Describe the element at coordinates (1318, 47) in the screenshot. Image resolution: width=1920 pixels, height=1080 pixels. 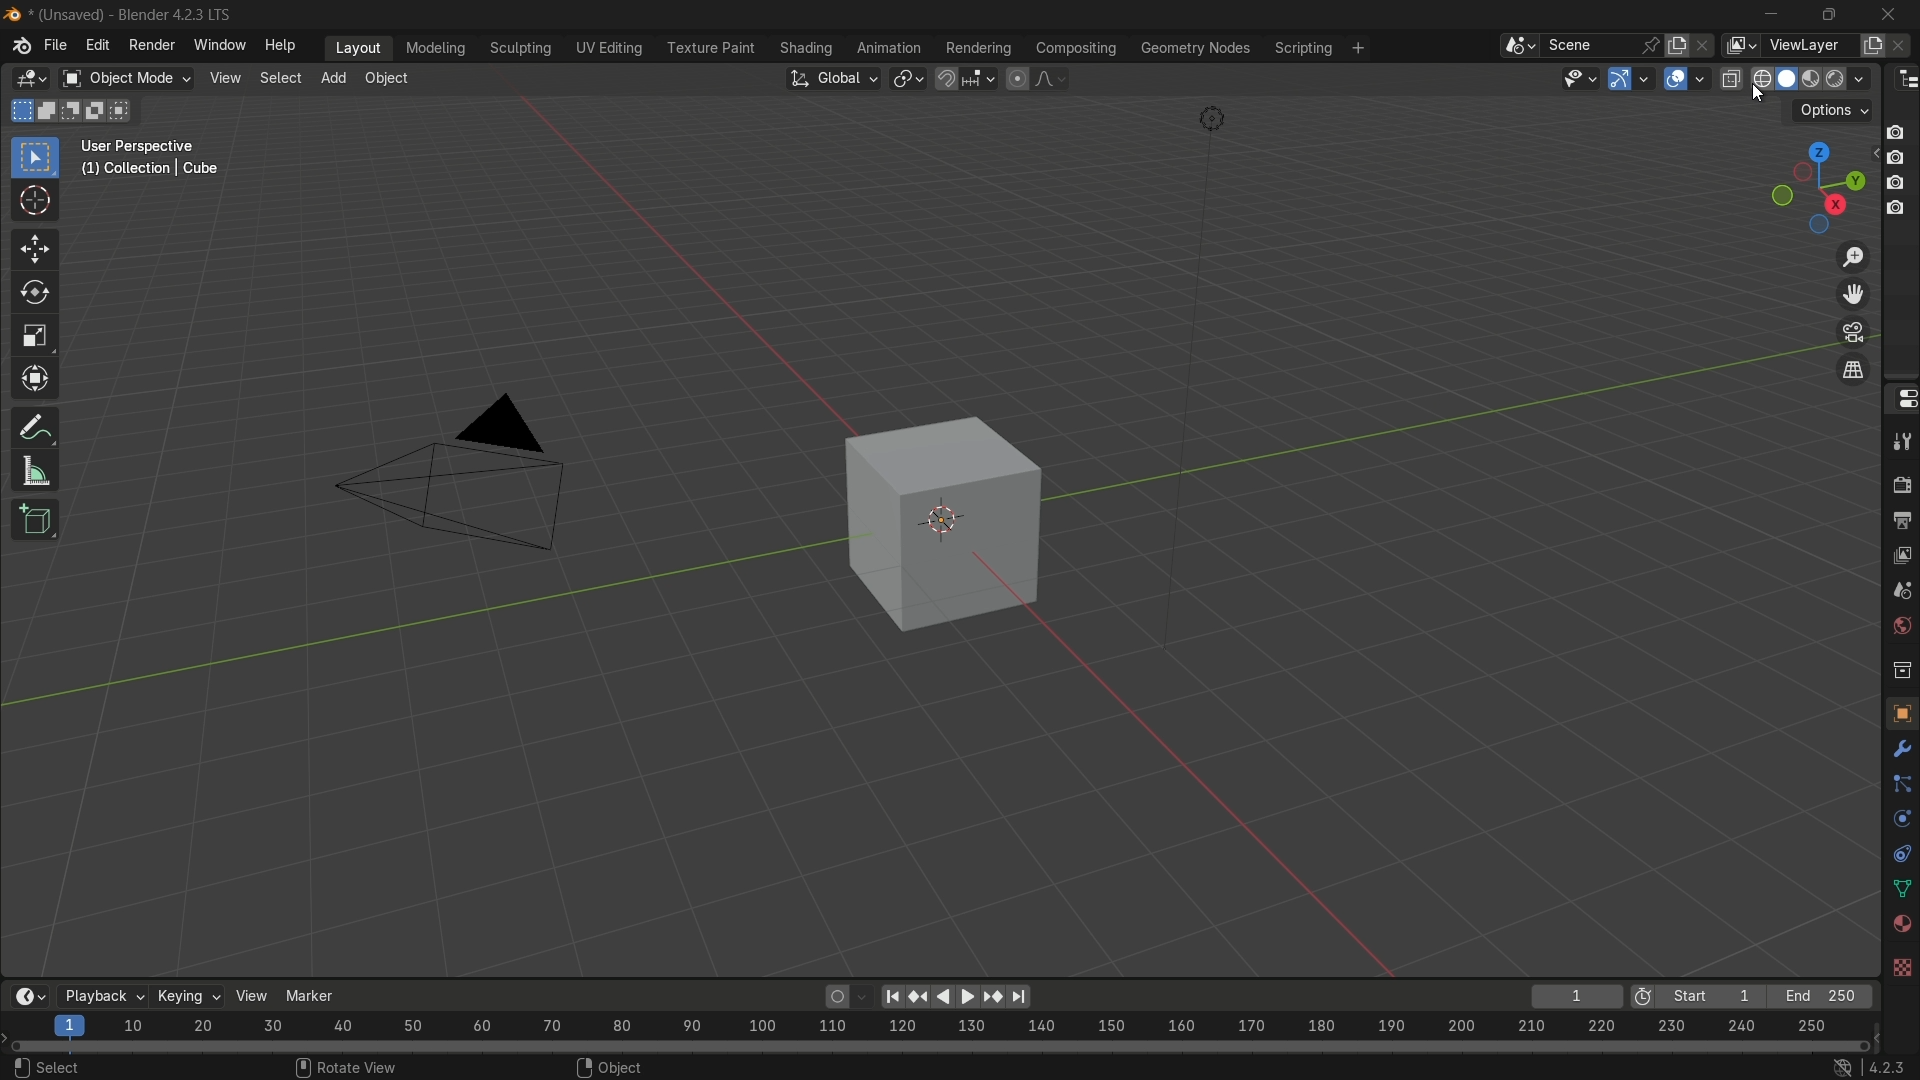
I see `scripting menu` at that location.